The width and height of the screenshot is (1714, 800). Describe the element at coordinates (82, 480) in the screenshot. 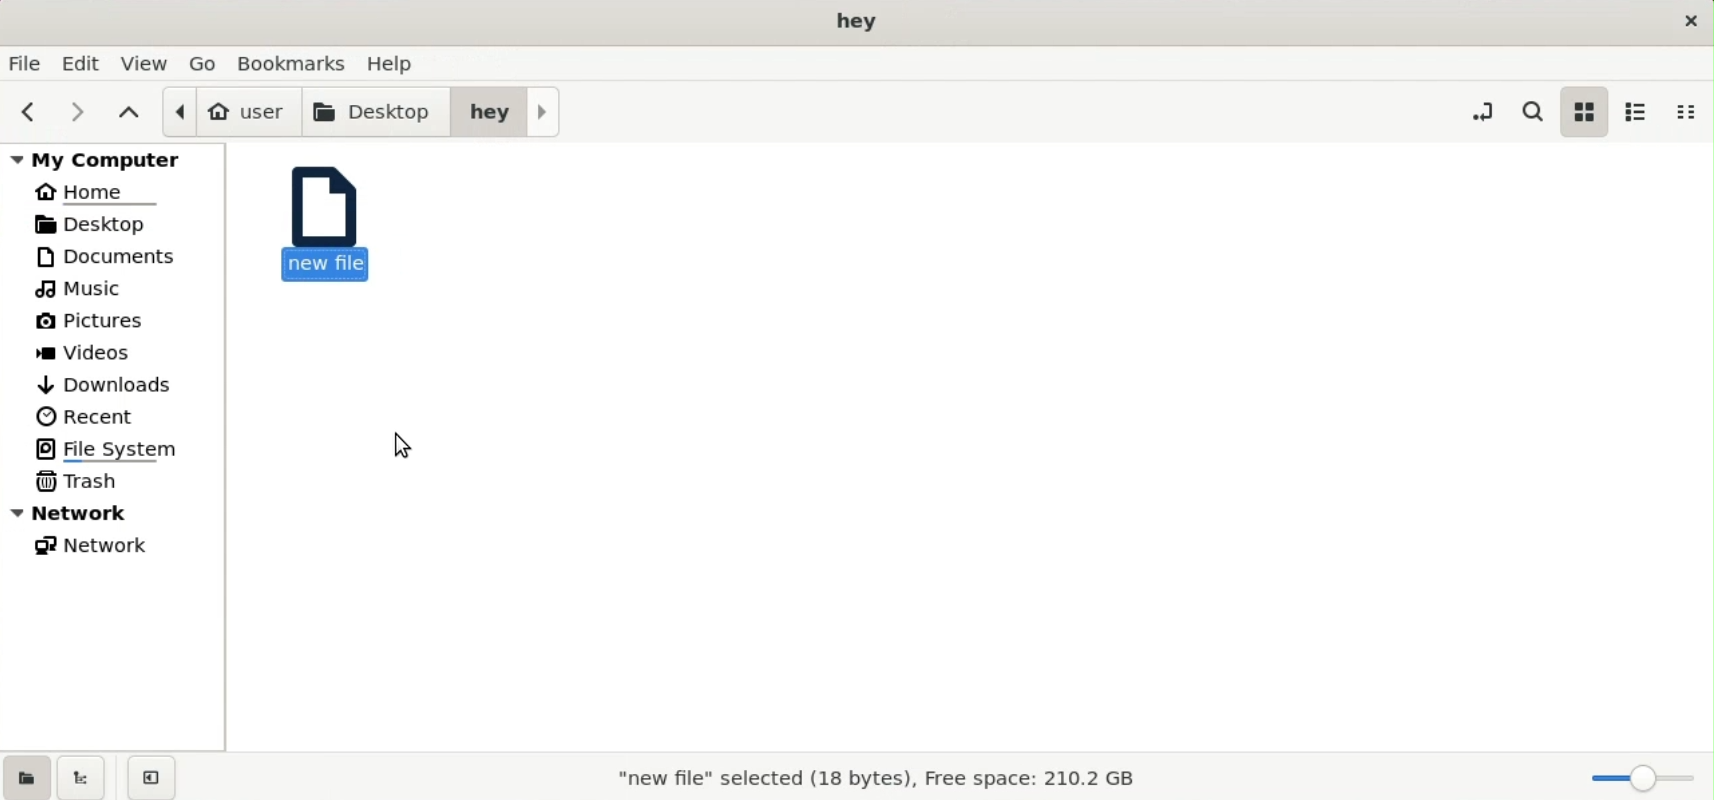

I see `trash` at that location.